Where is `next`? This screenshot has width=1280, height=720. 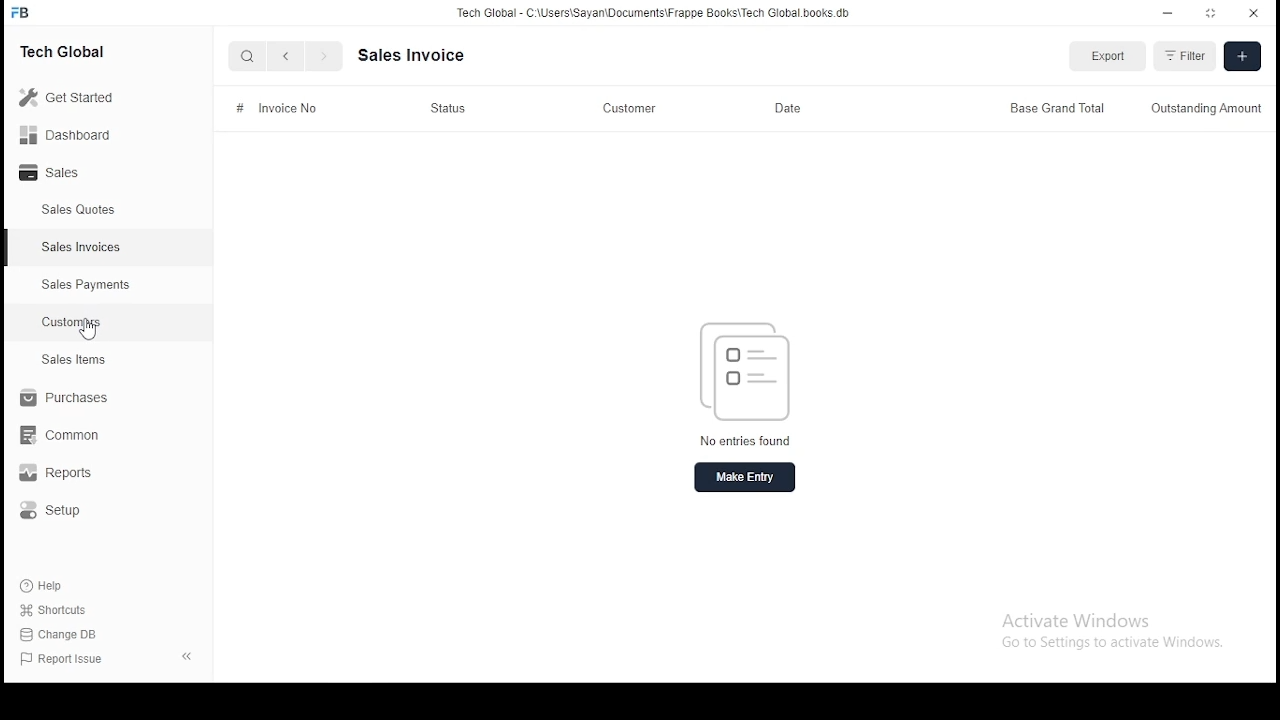
next is located at coordinates (321, 56).